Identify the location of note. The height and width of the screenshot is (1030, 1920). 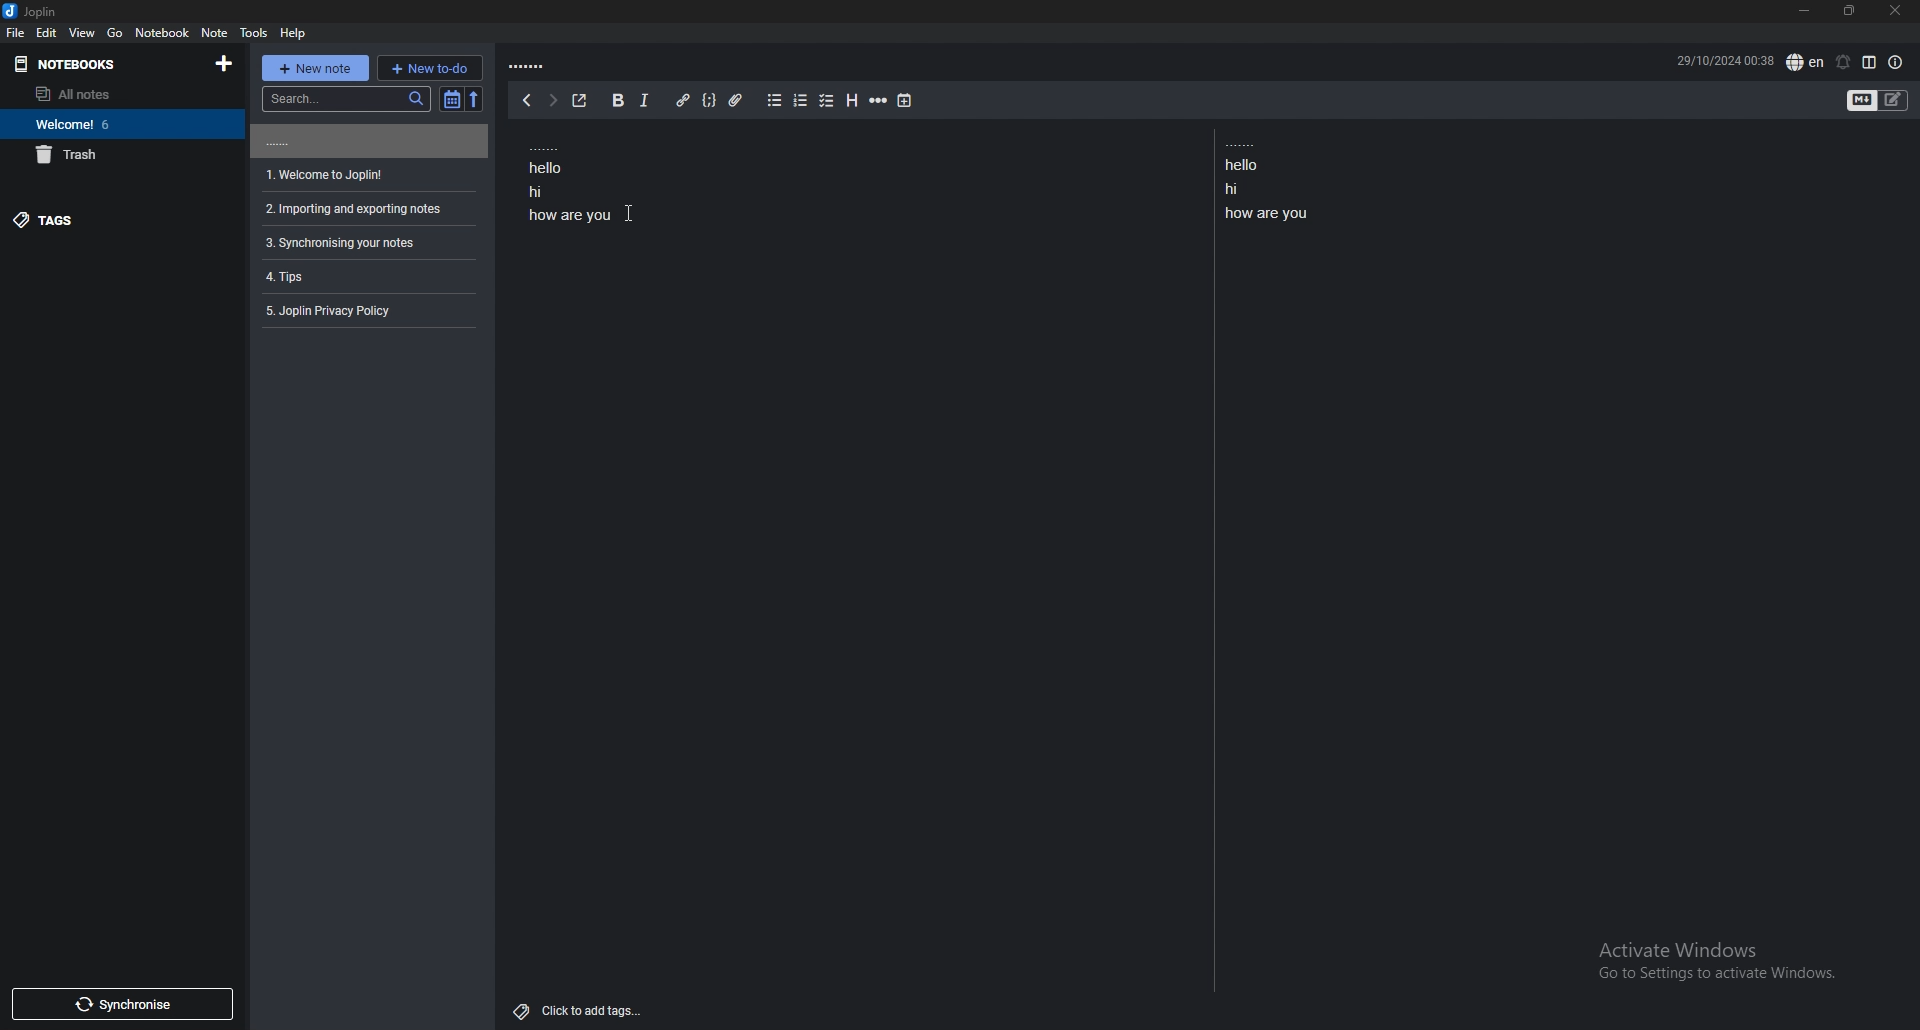
(365, 276).